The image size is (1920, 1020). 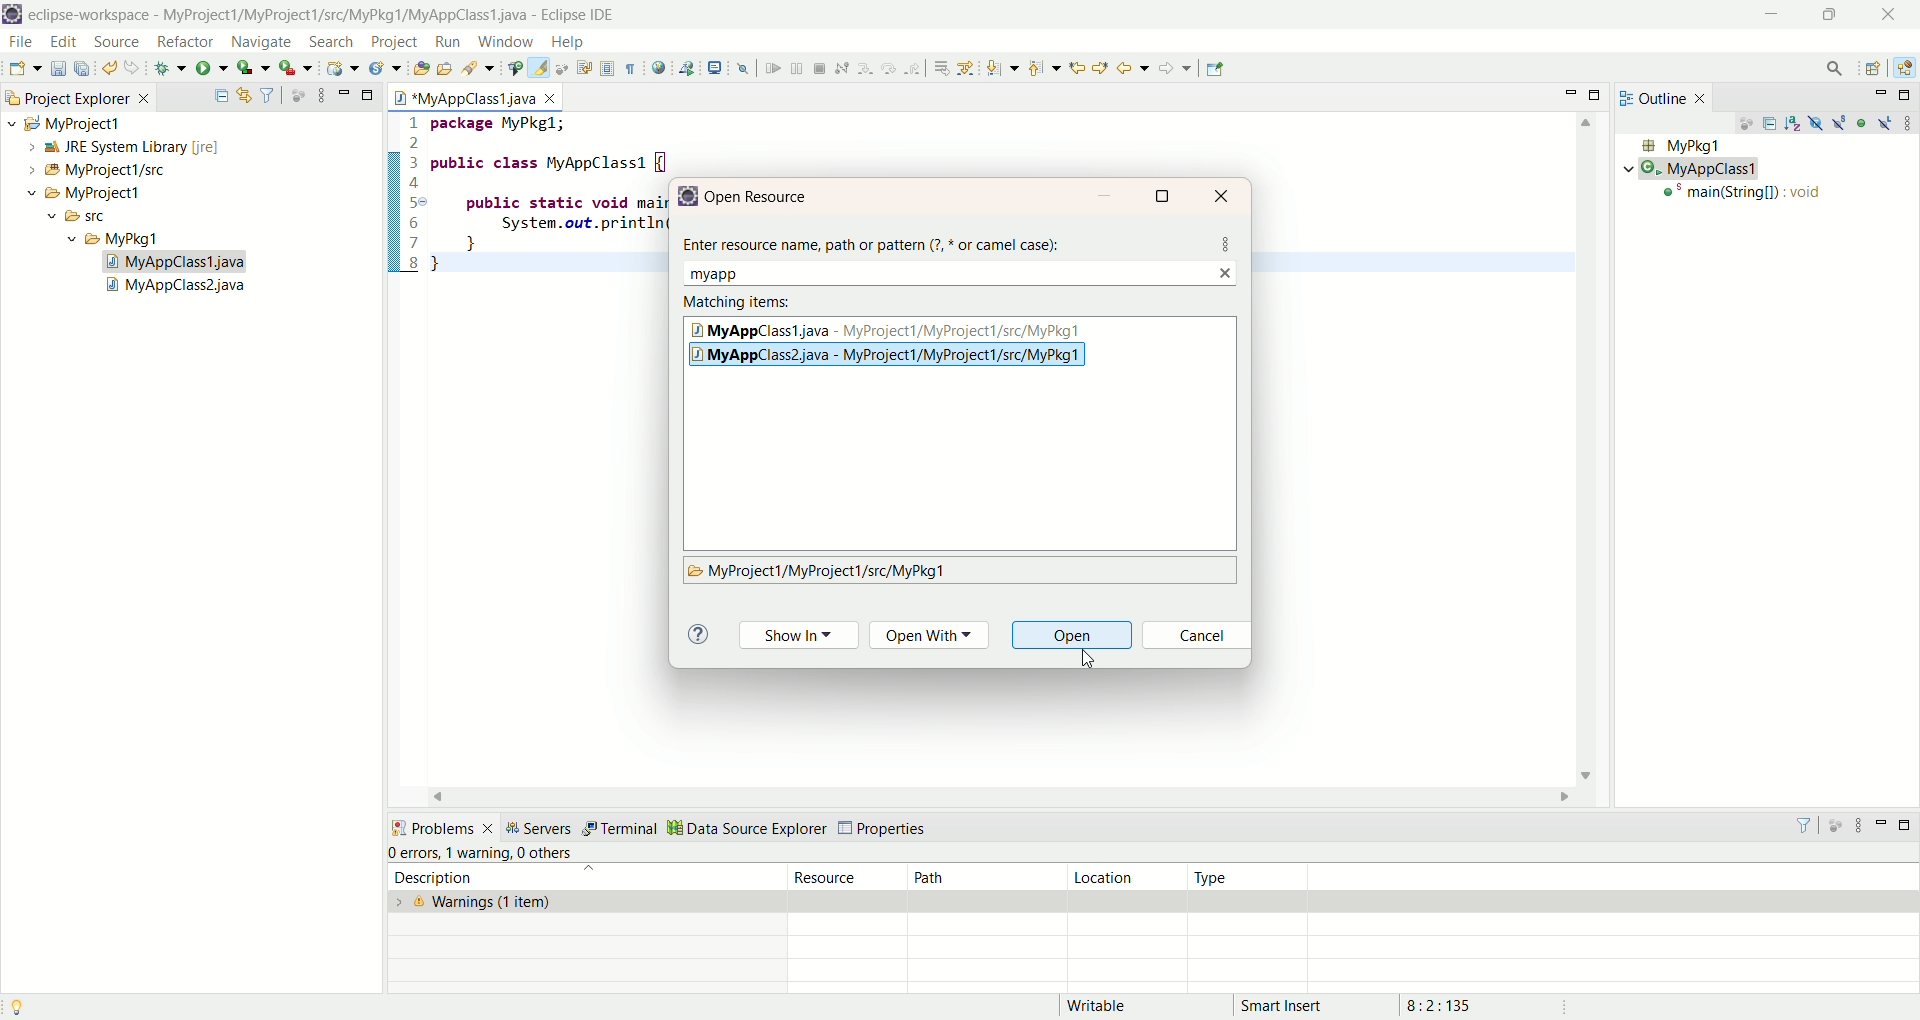 I want to click on J MyAppClass1.java - MyProject1/MyProject1/src/MyPkg1, so click(x=890, y=329).